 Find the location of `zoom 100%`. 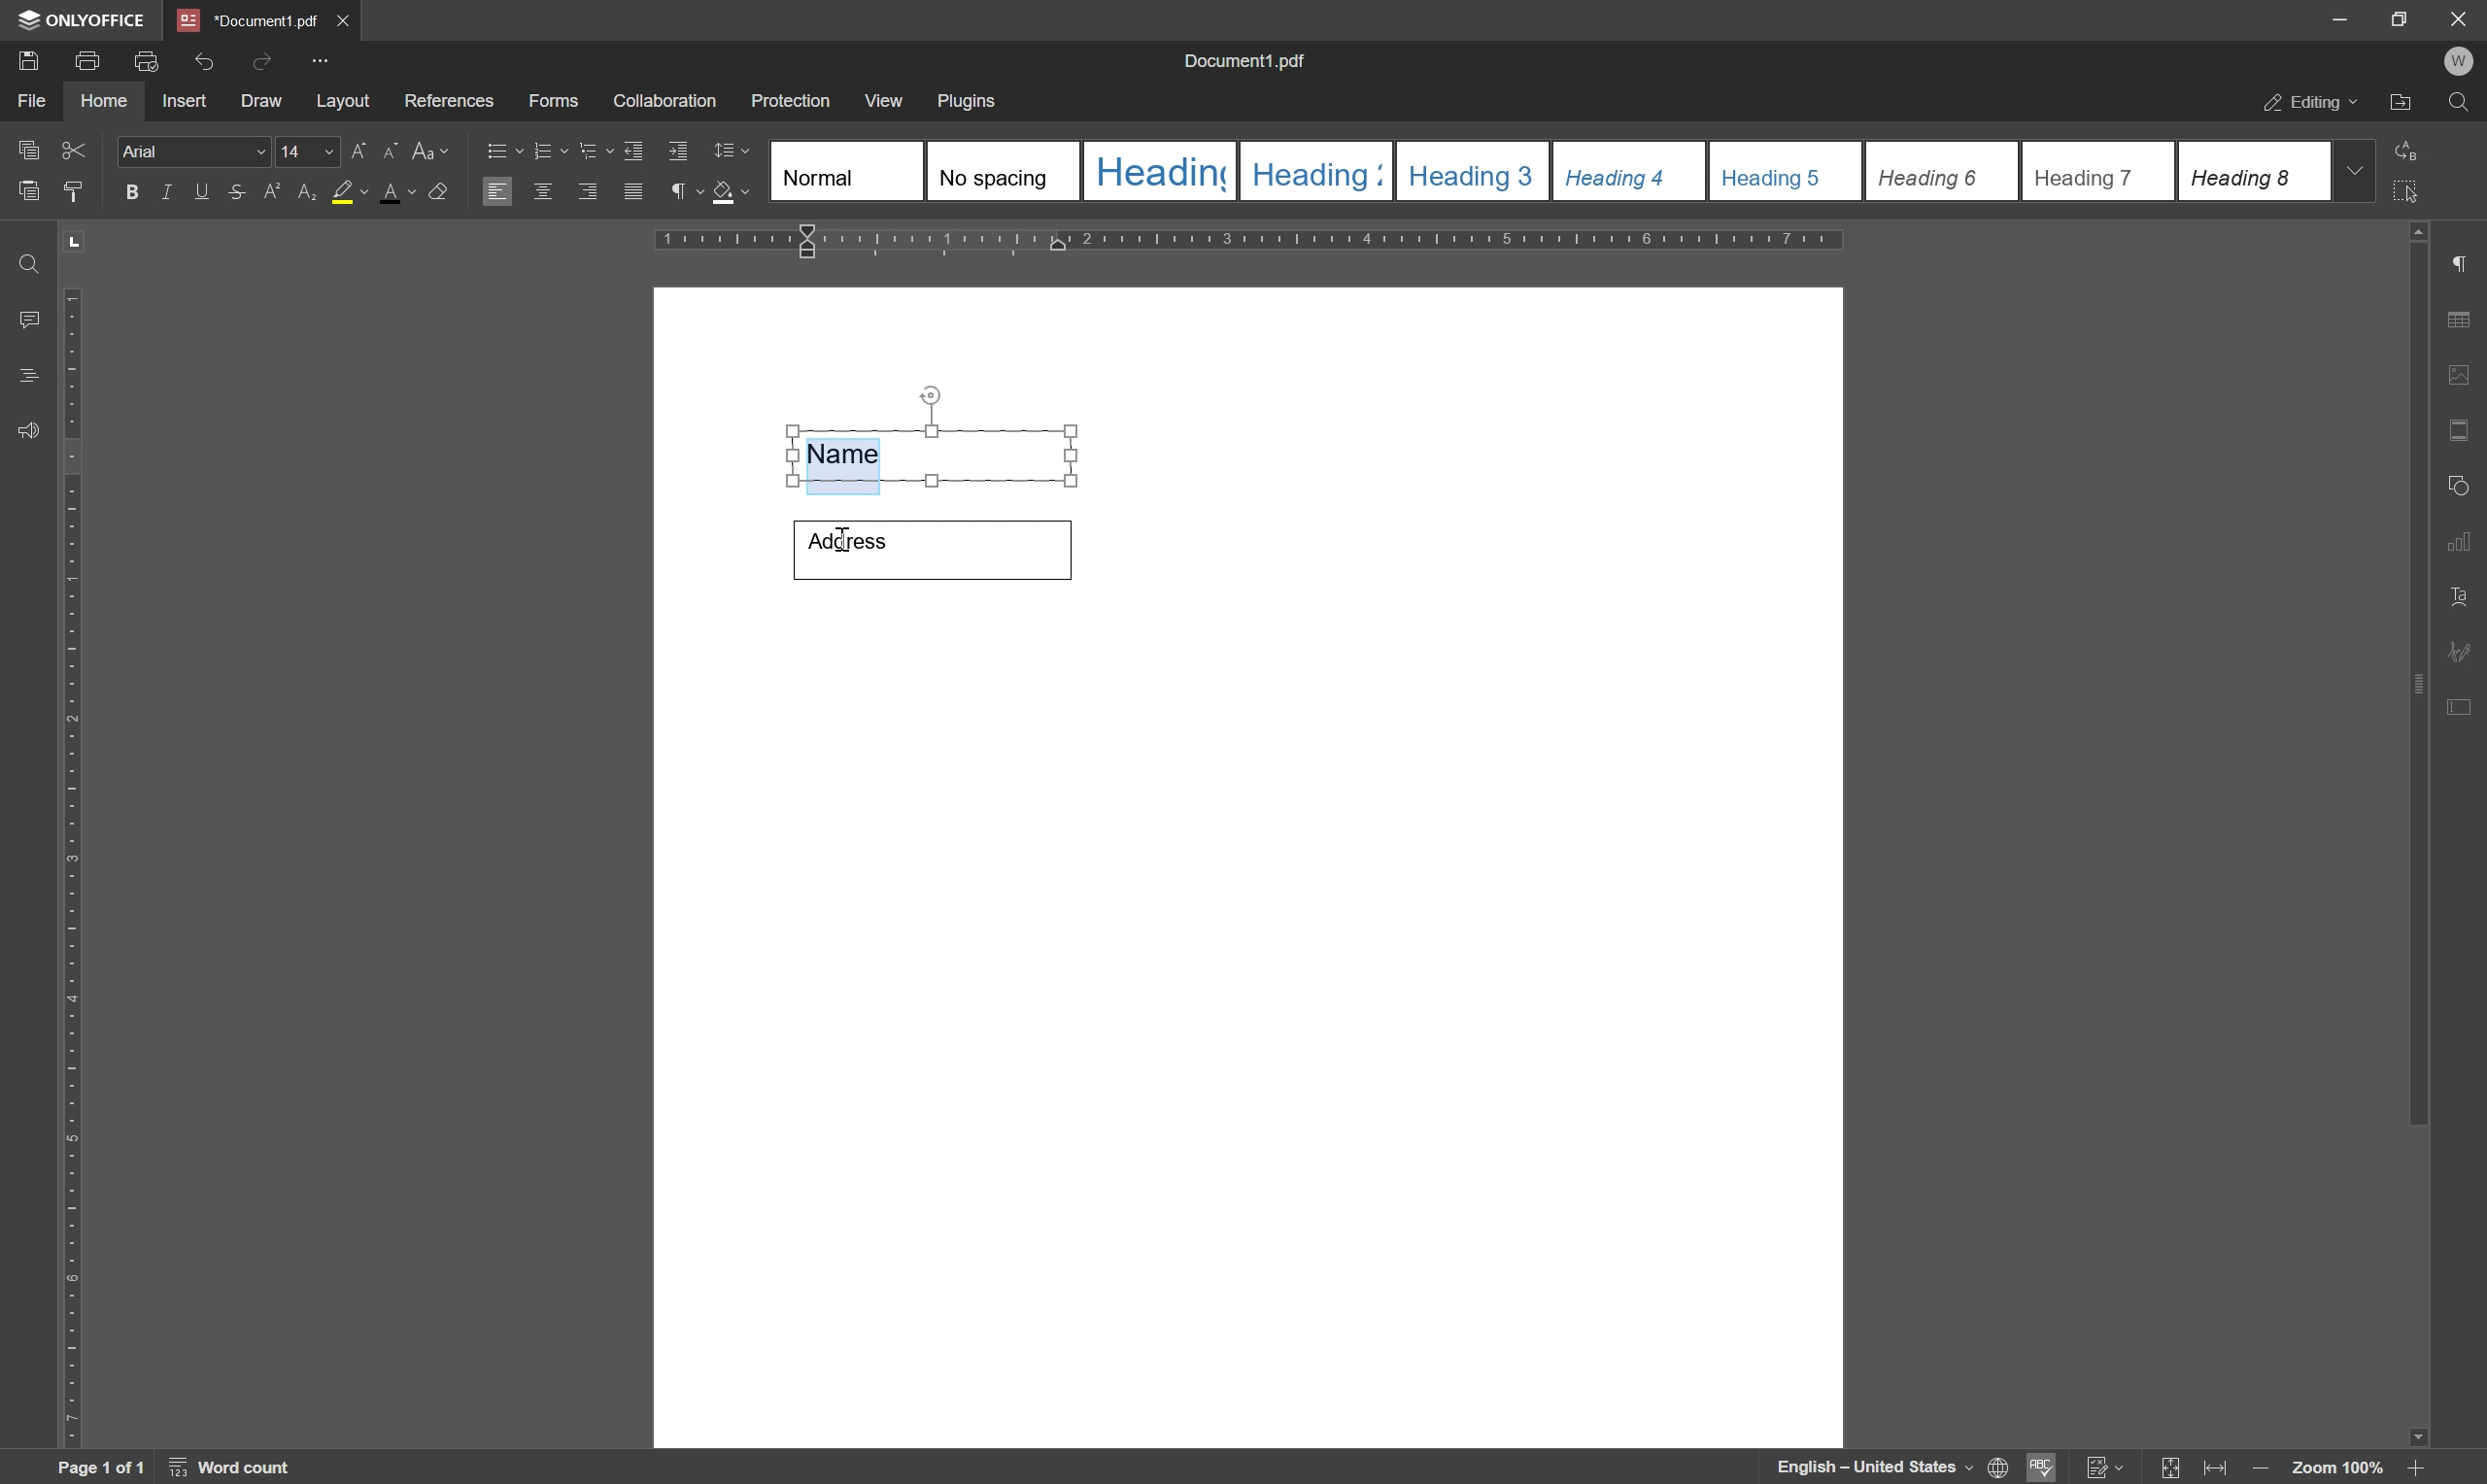

zoom 100% is located at coordinates (2336, 1468).